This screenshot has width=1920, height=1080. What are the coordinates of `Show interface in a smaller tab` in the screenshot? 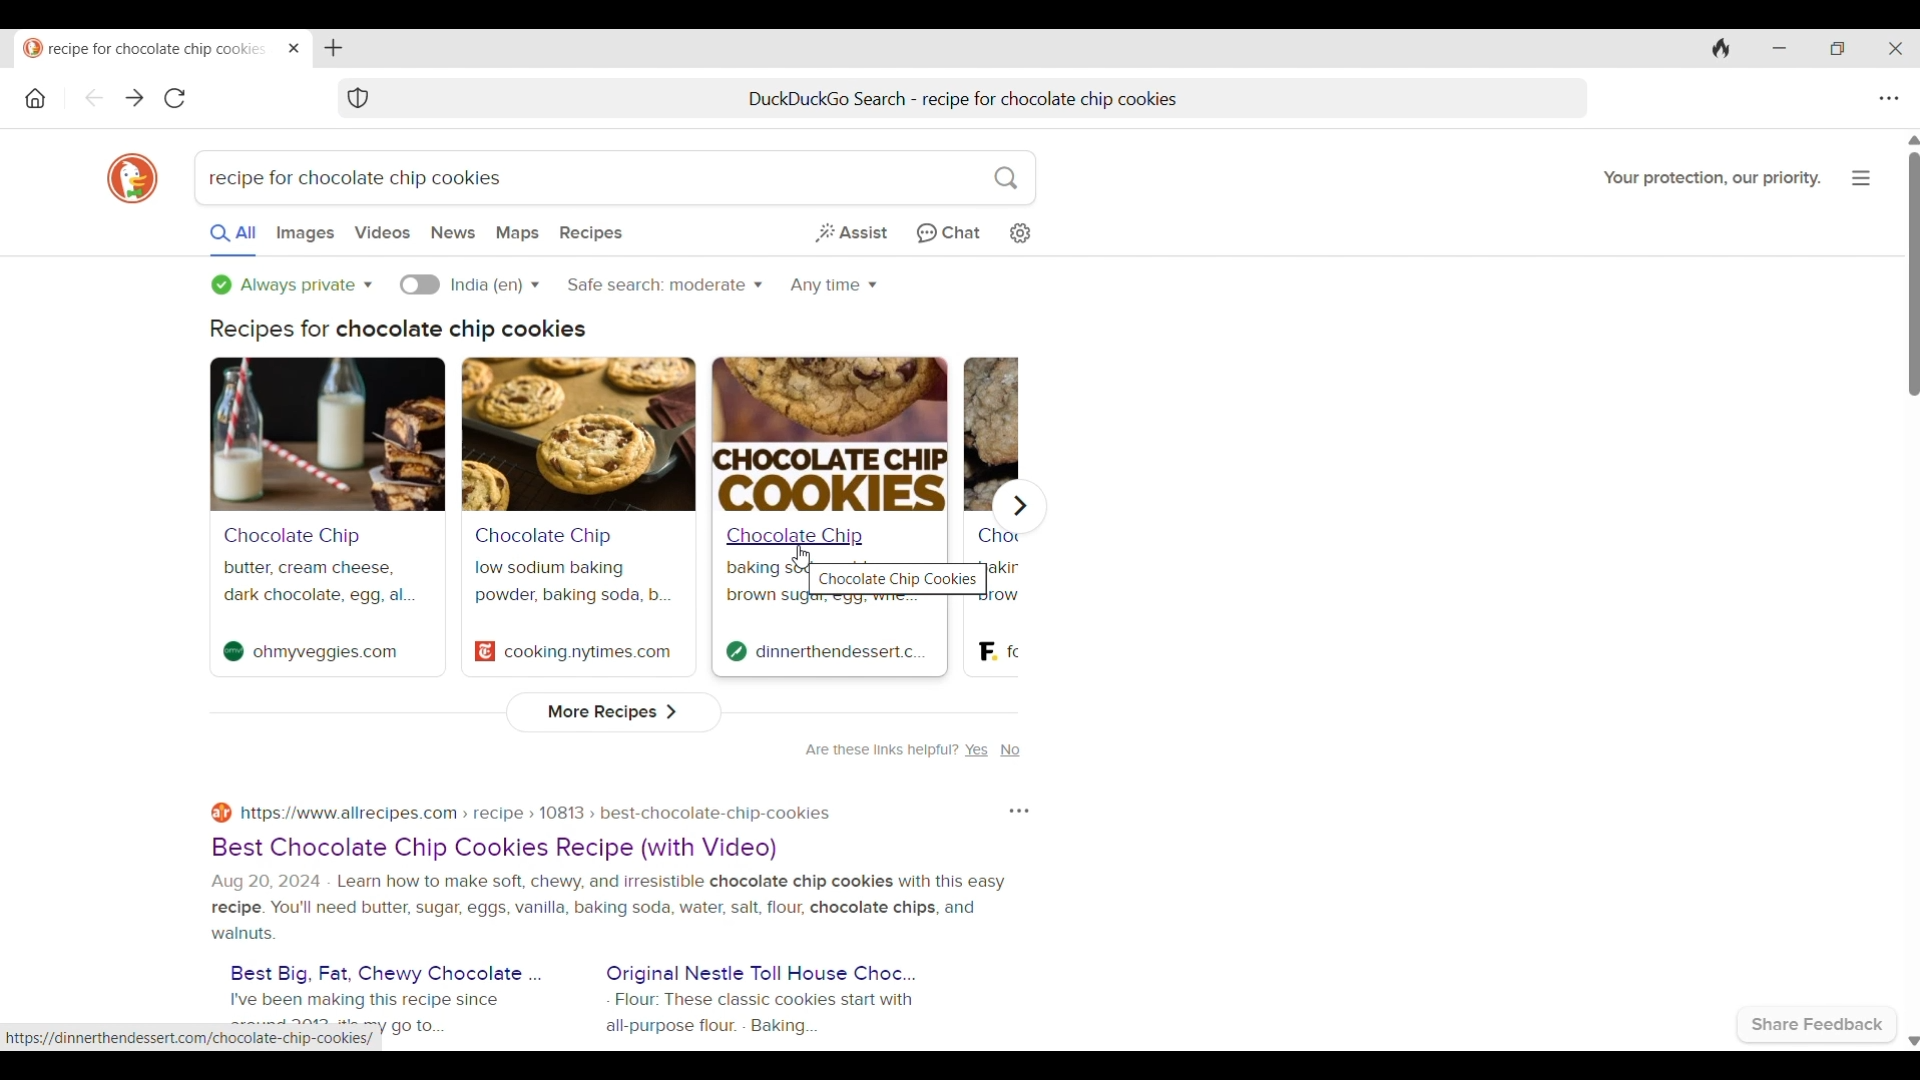 It's located at (1834, 50).